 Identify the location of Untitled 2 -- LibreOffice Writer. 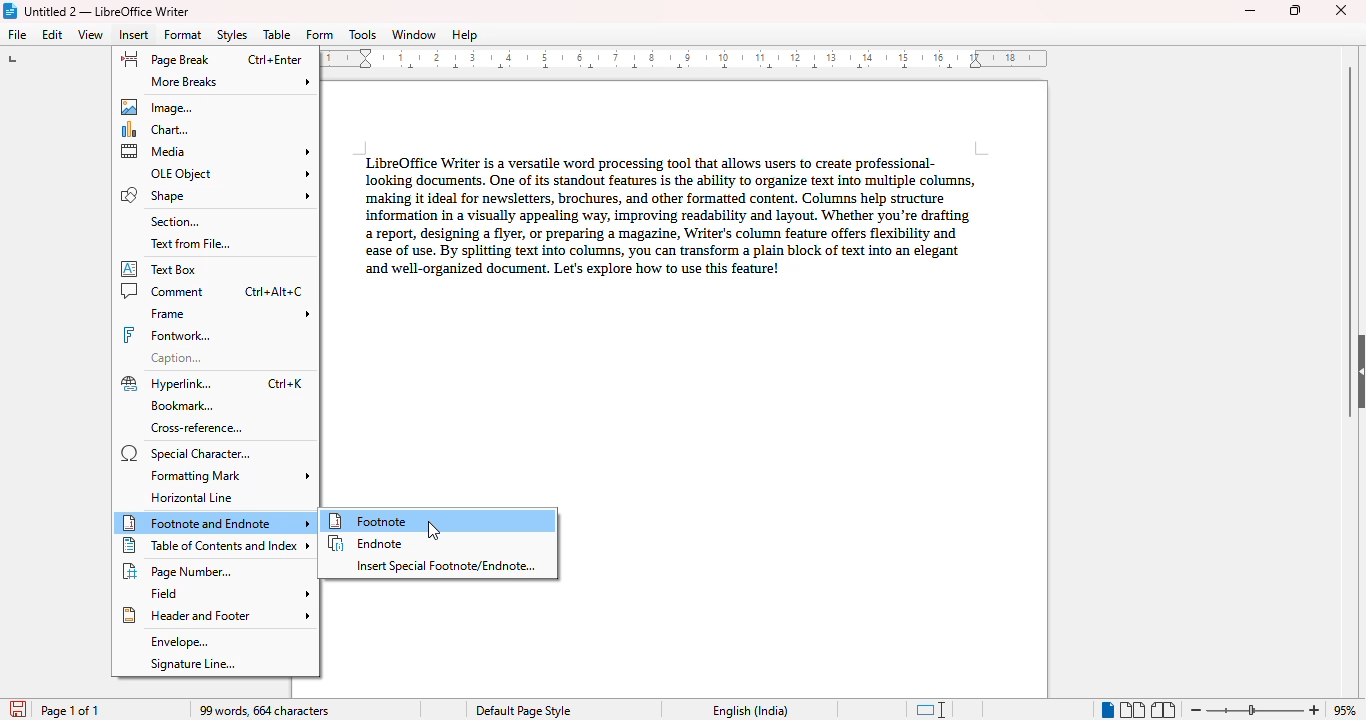
(109, 11).